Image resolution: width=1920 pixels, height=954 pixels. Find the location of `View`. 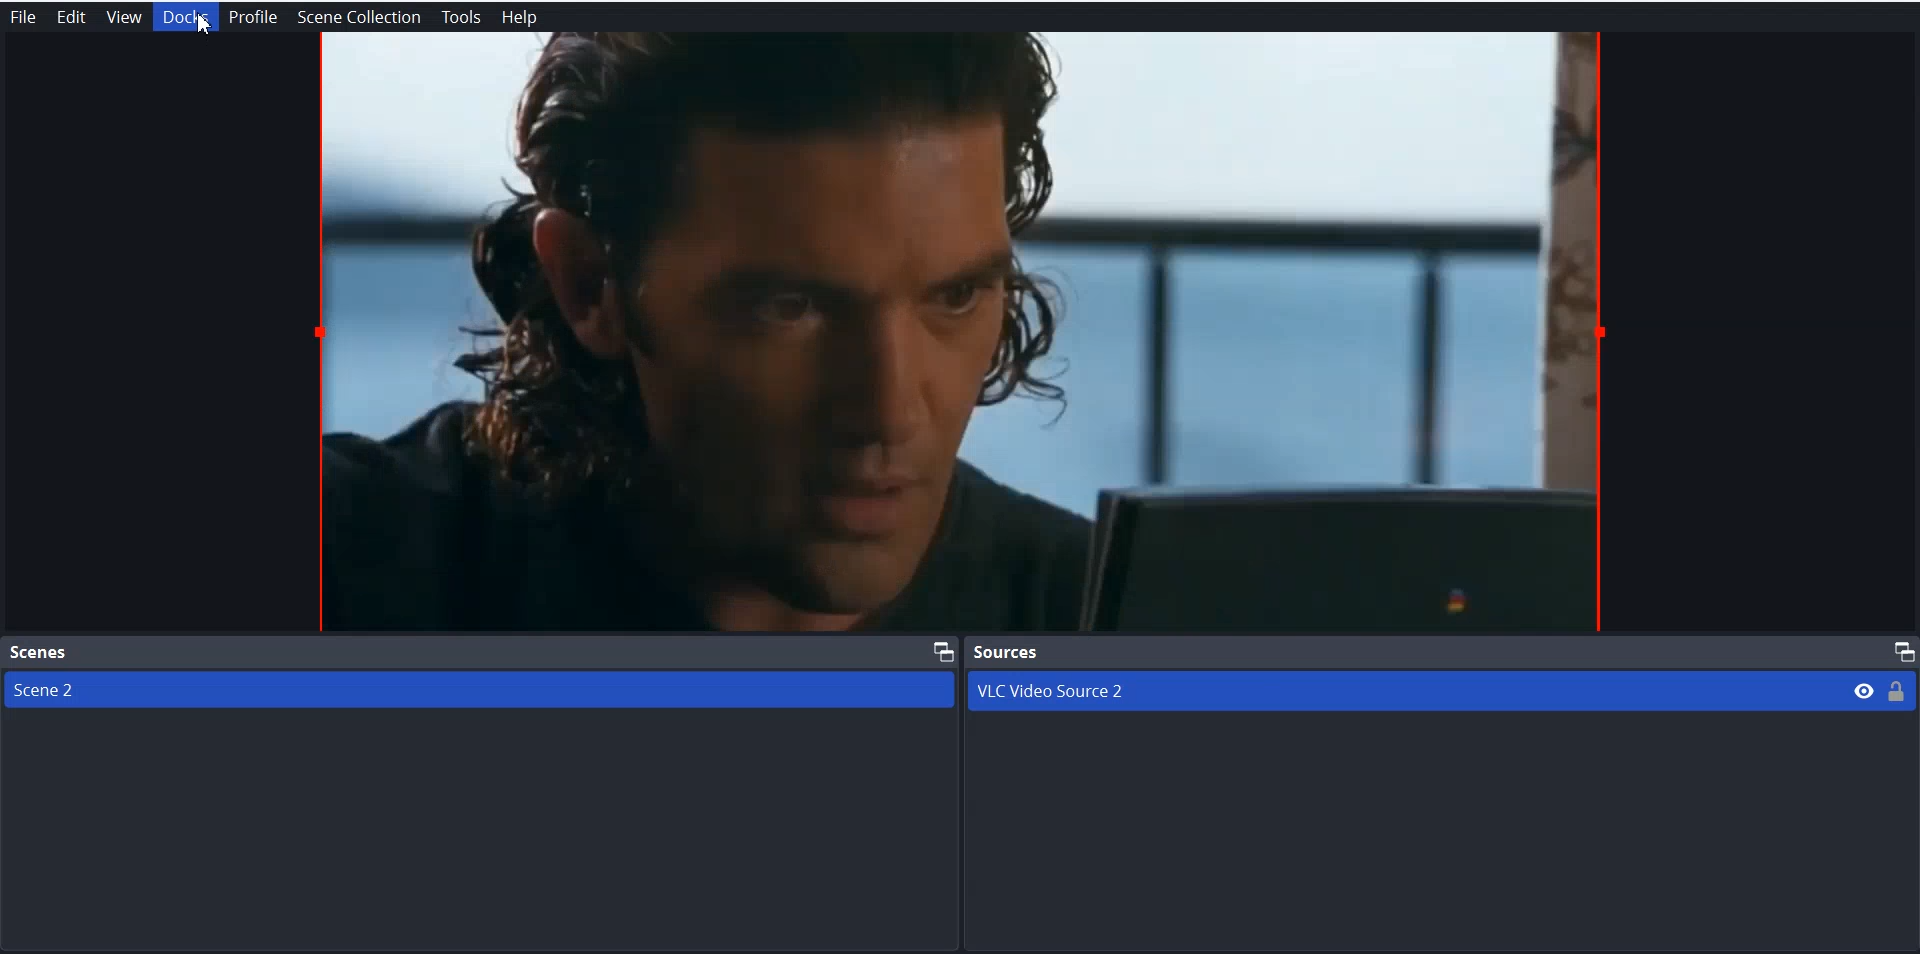

View is located at coordinates (123, 17).